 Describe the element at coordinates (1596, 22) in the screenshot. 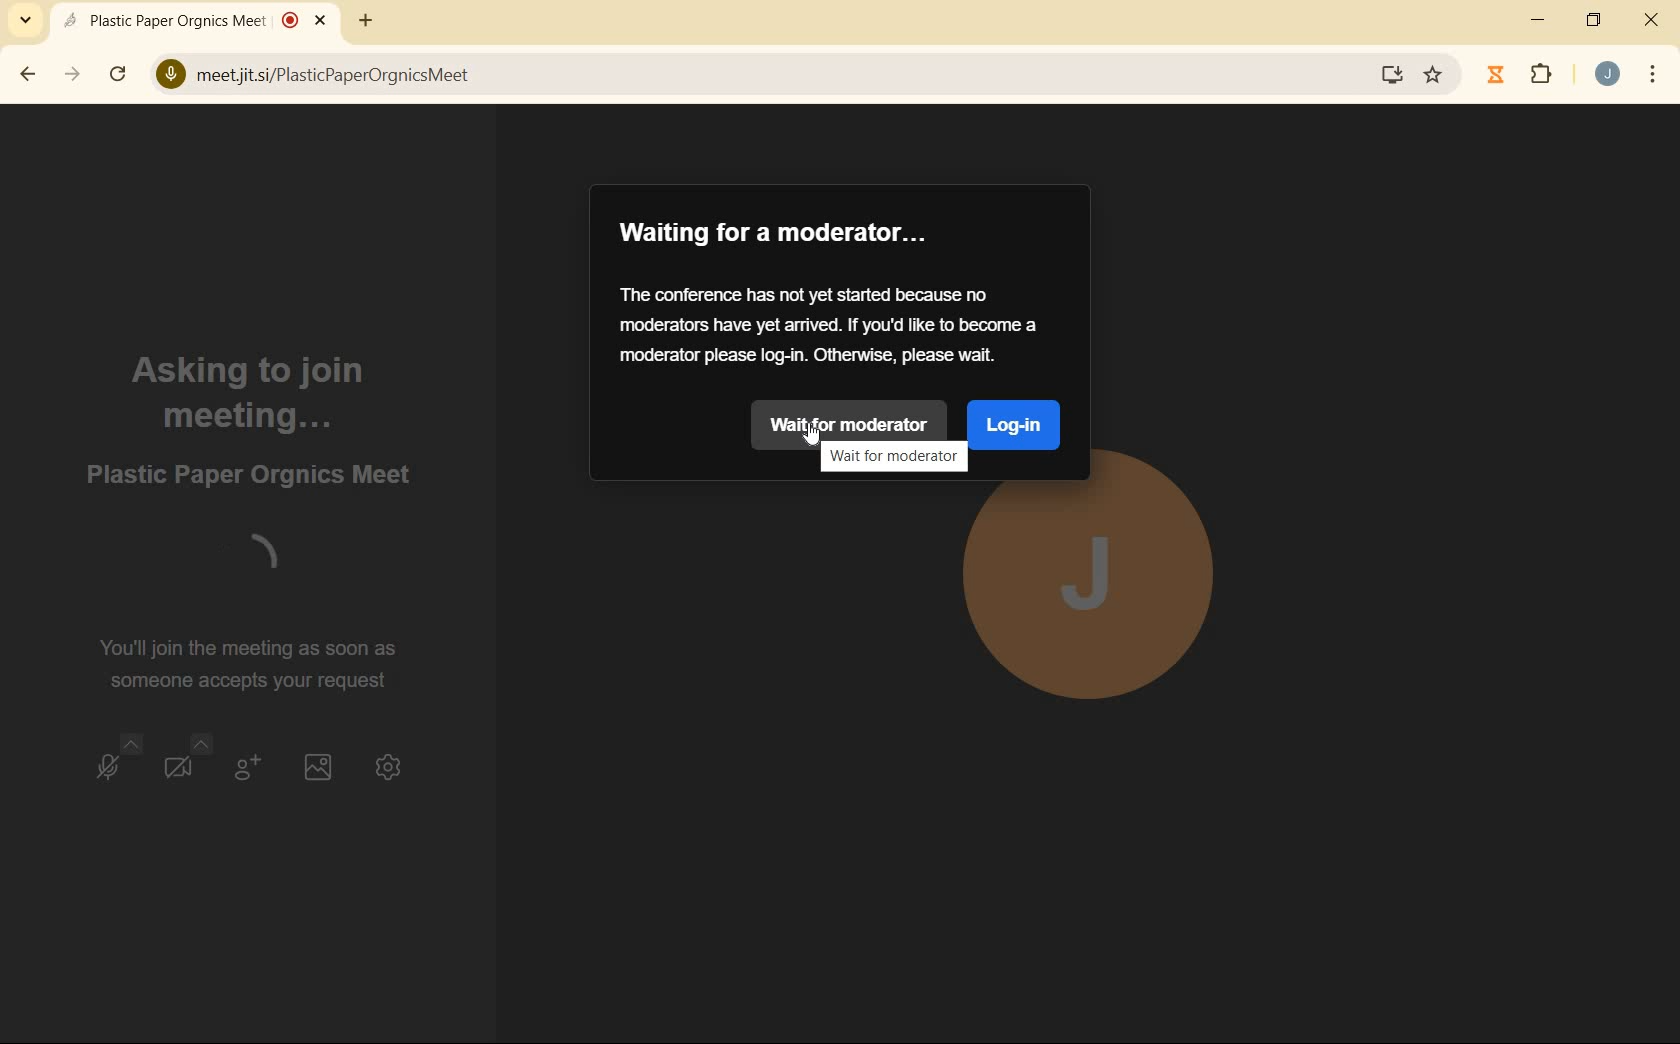

I see `restore down` at that location.